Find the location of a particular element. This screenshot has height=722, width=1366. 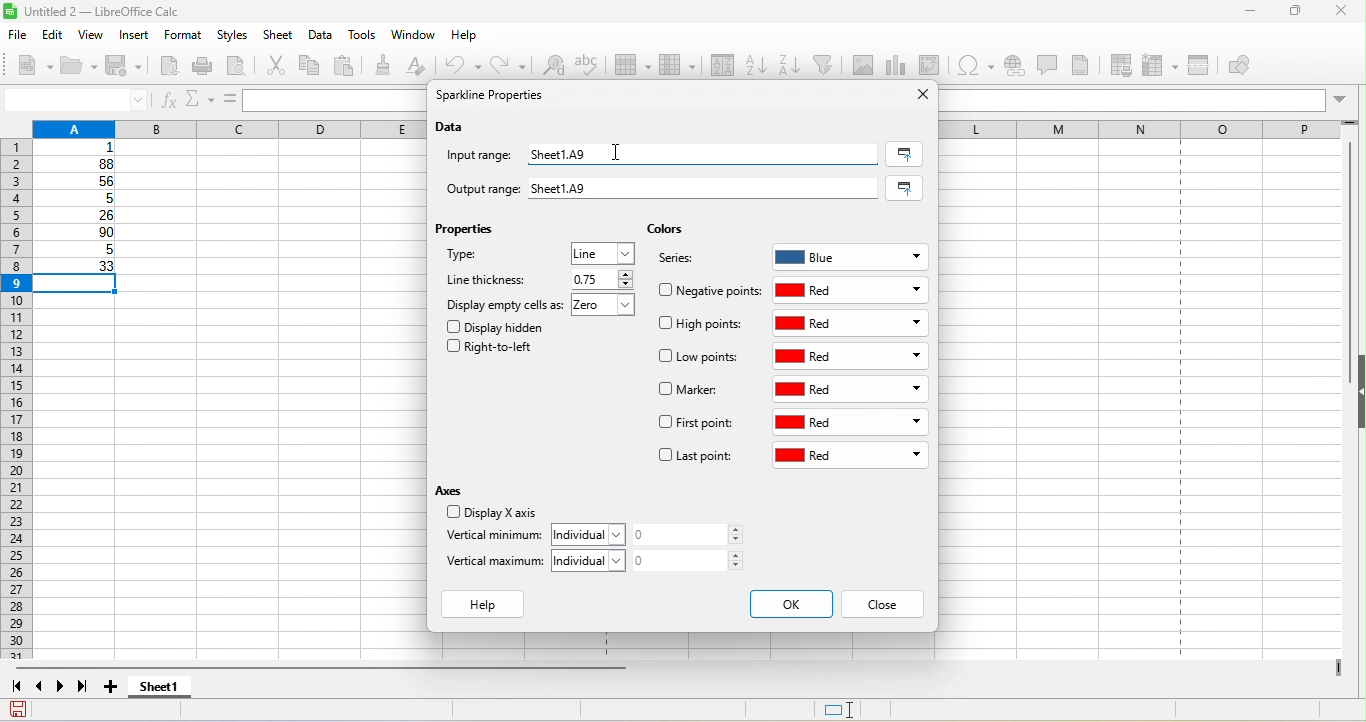

tools is located at coordinates (367, 37).